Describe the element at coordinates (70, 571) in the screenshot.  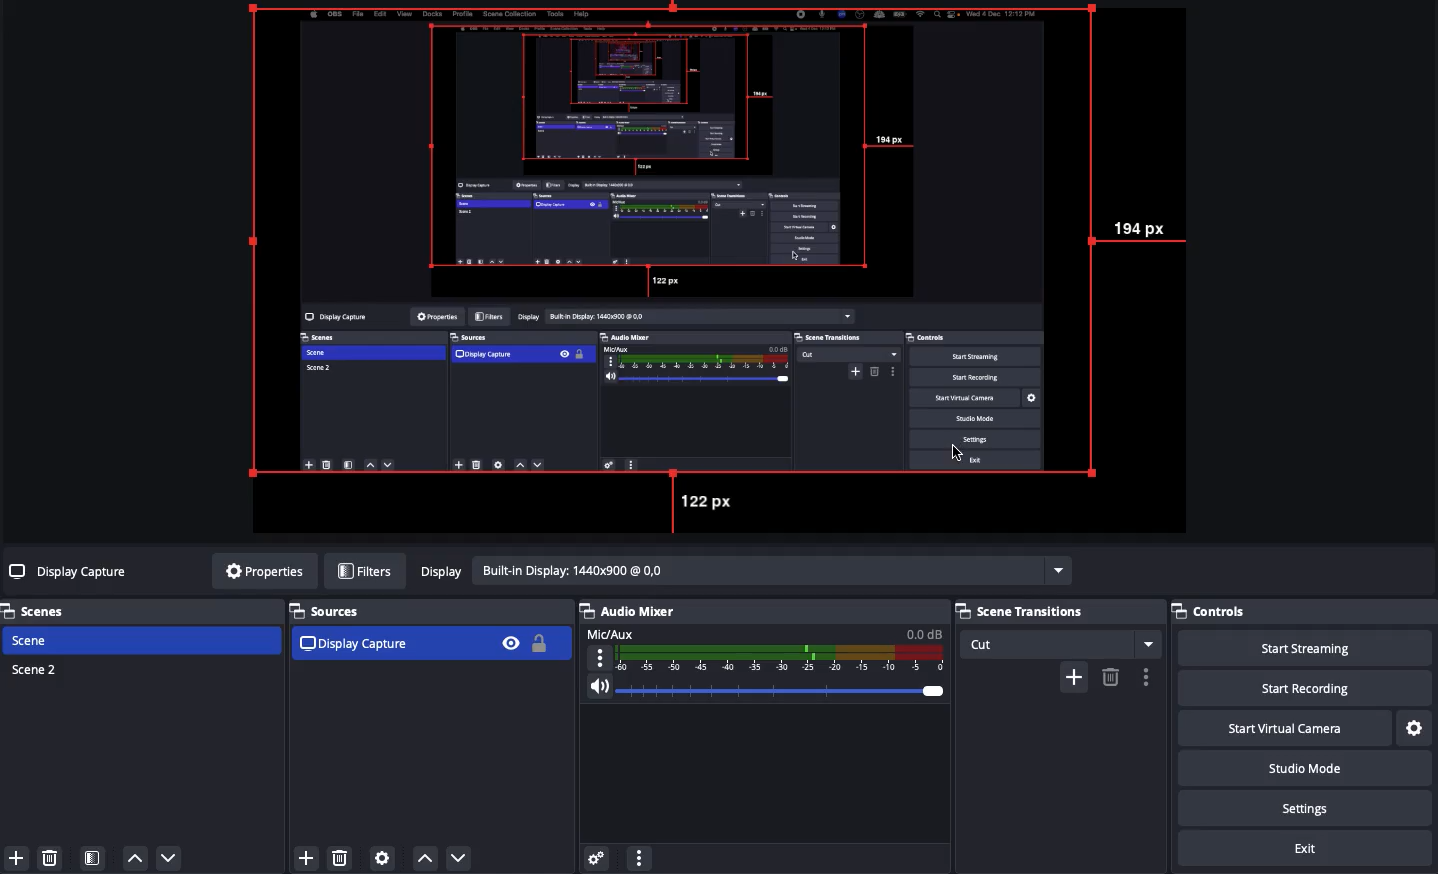
I see `No sources selected` at that location.